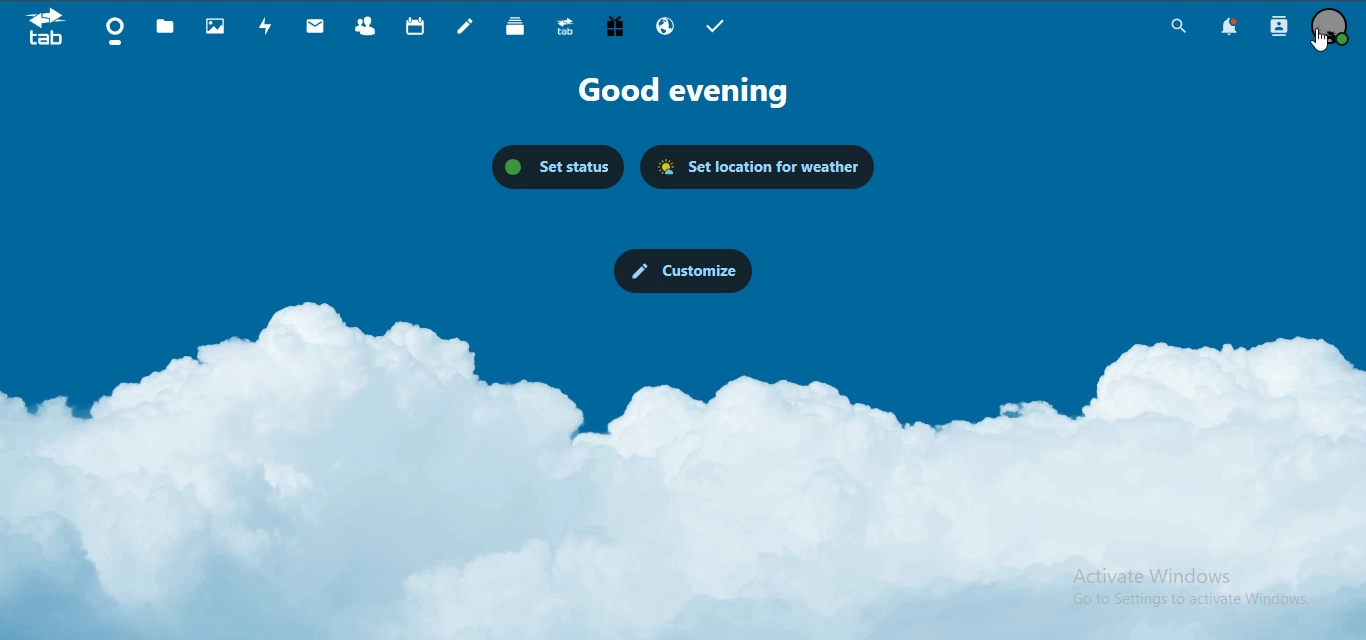  I want to click on calendar, so click(413, 27).